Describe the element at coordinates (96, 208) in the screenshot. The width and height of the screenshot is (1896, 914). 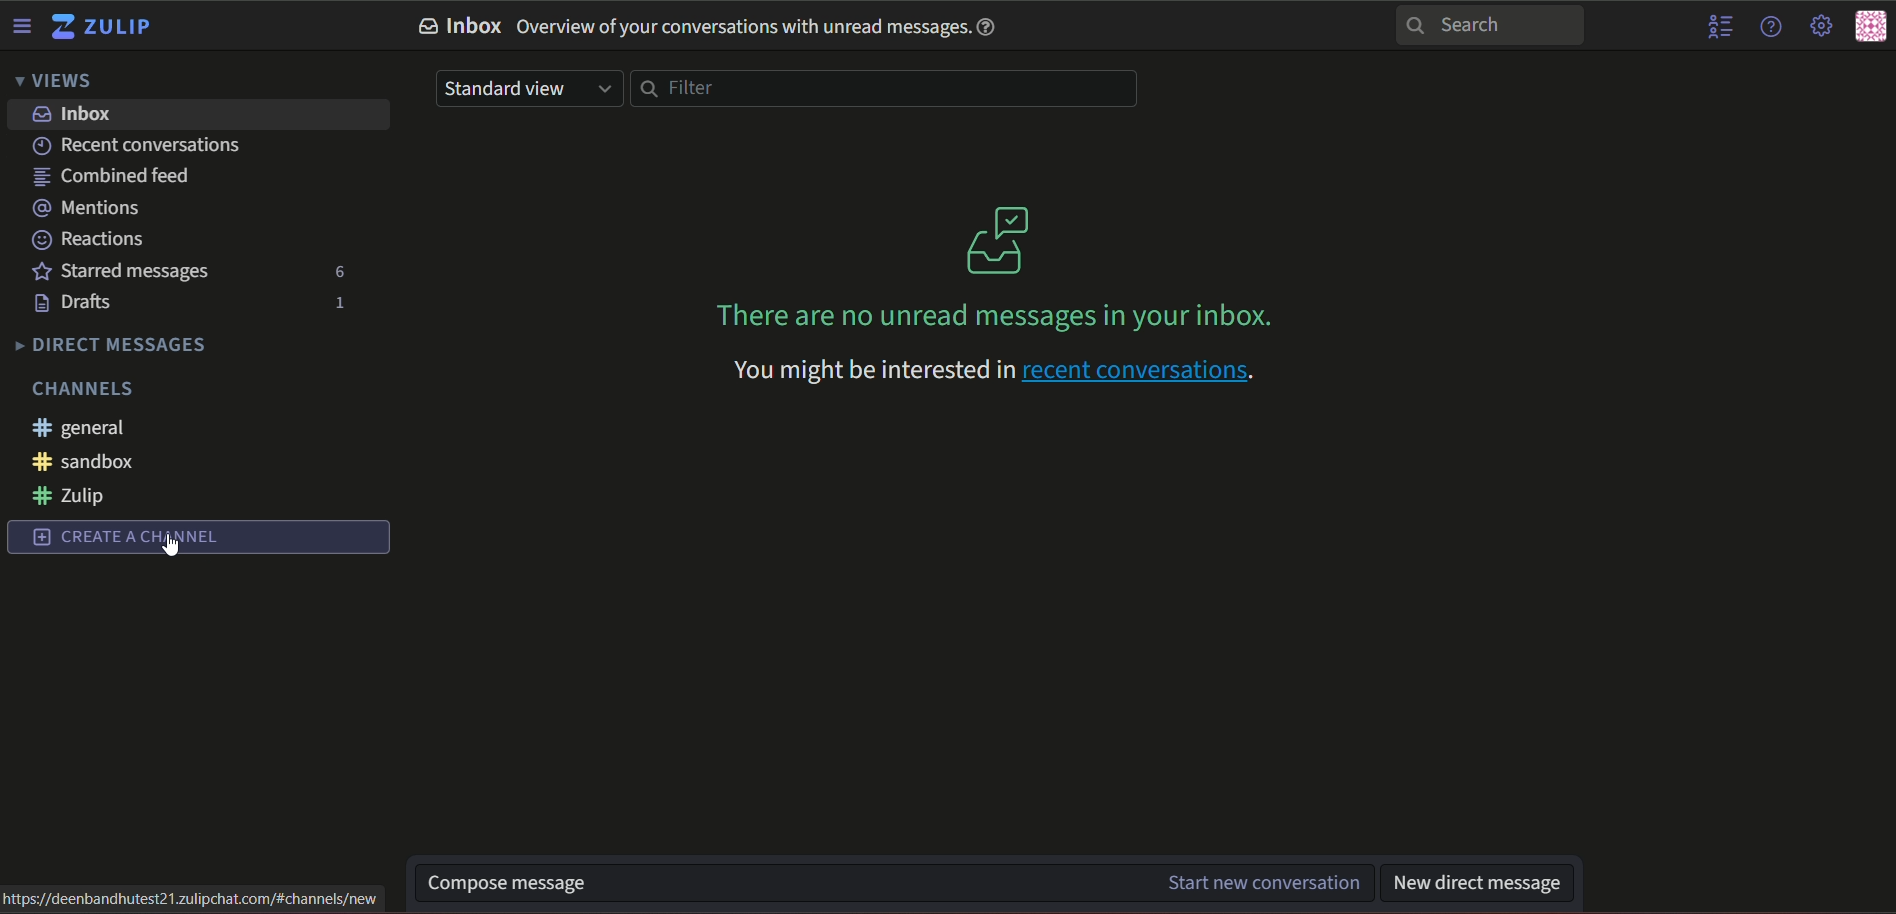
I see `mentions` at that location.